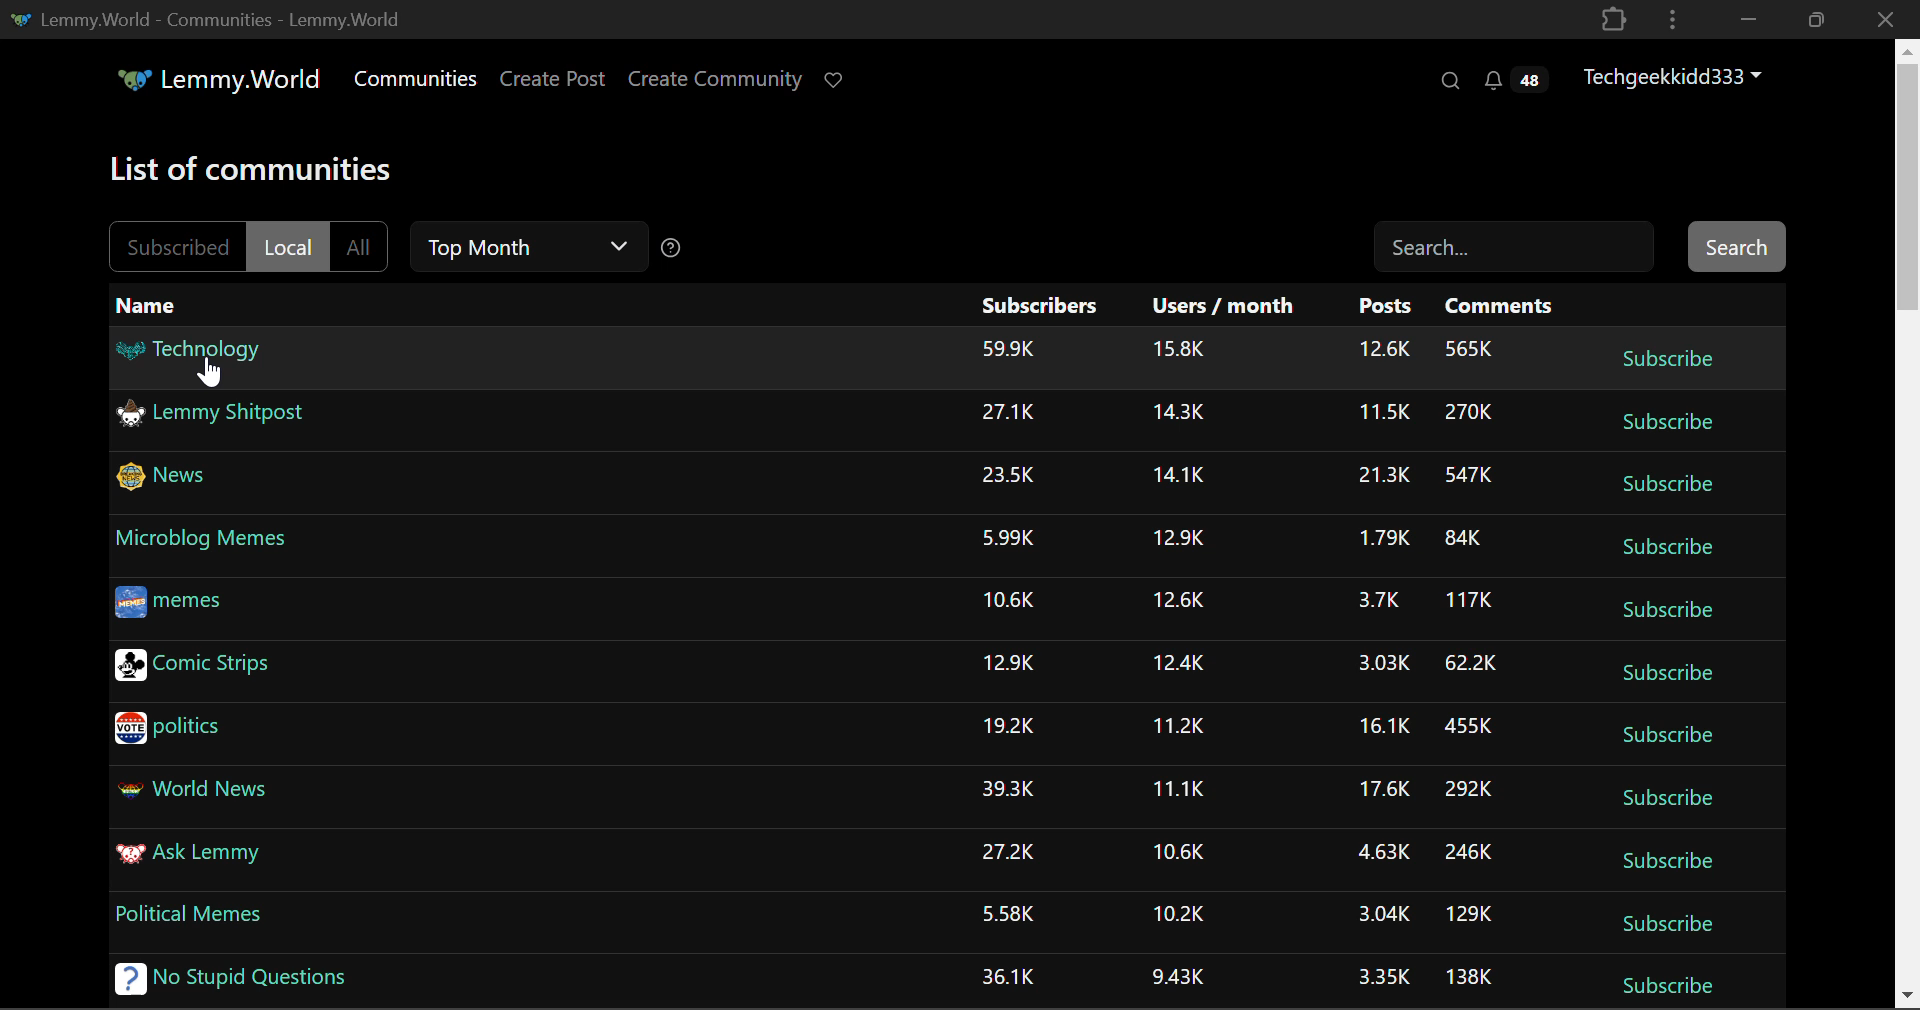 This screenshot has width=1920, height=1010. I want to click on Subscribers, so click(1044, 308).